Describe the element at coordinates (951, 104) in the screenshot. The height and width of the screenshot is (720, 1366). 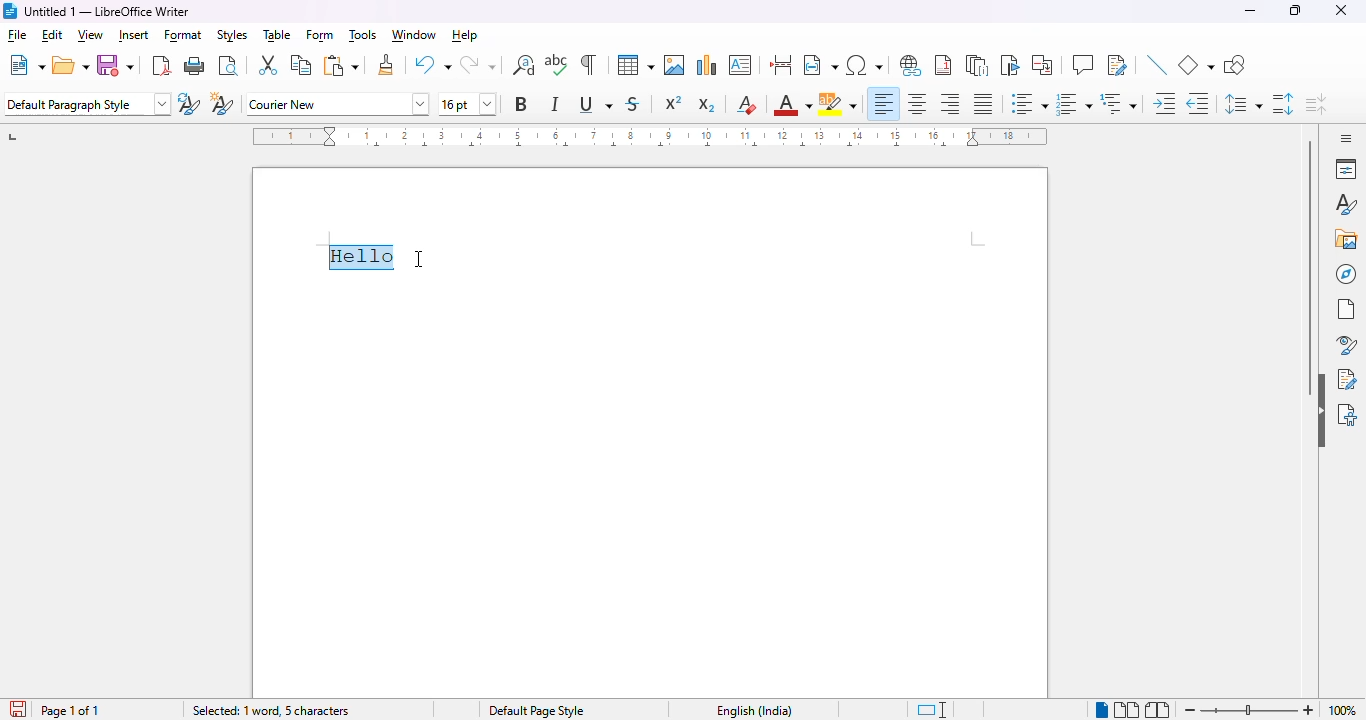
I see `align right` at that location.